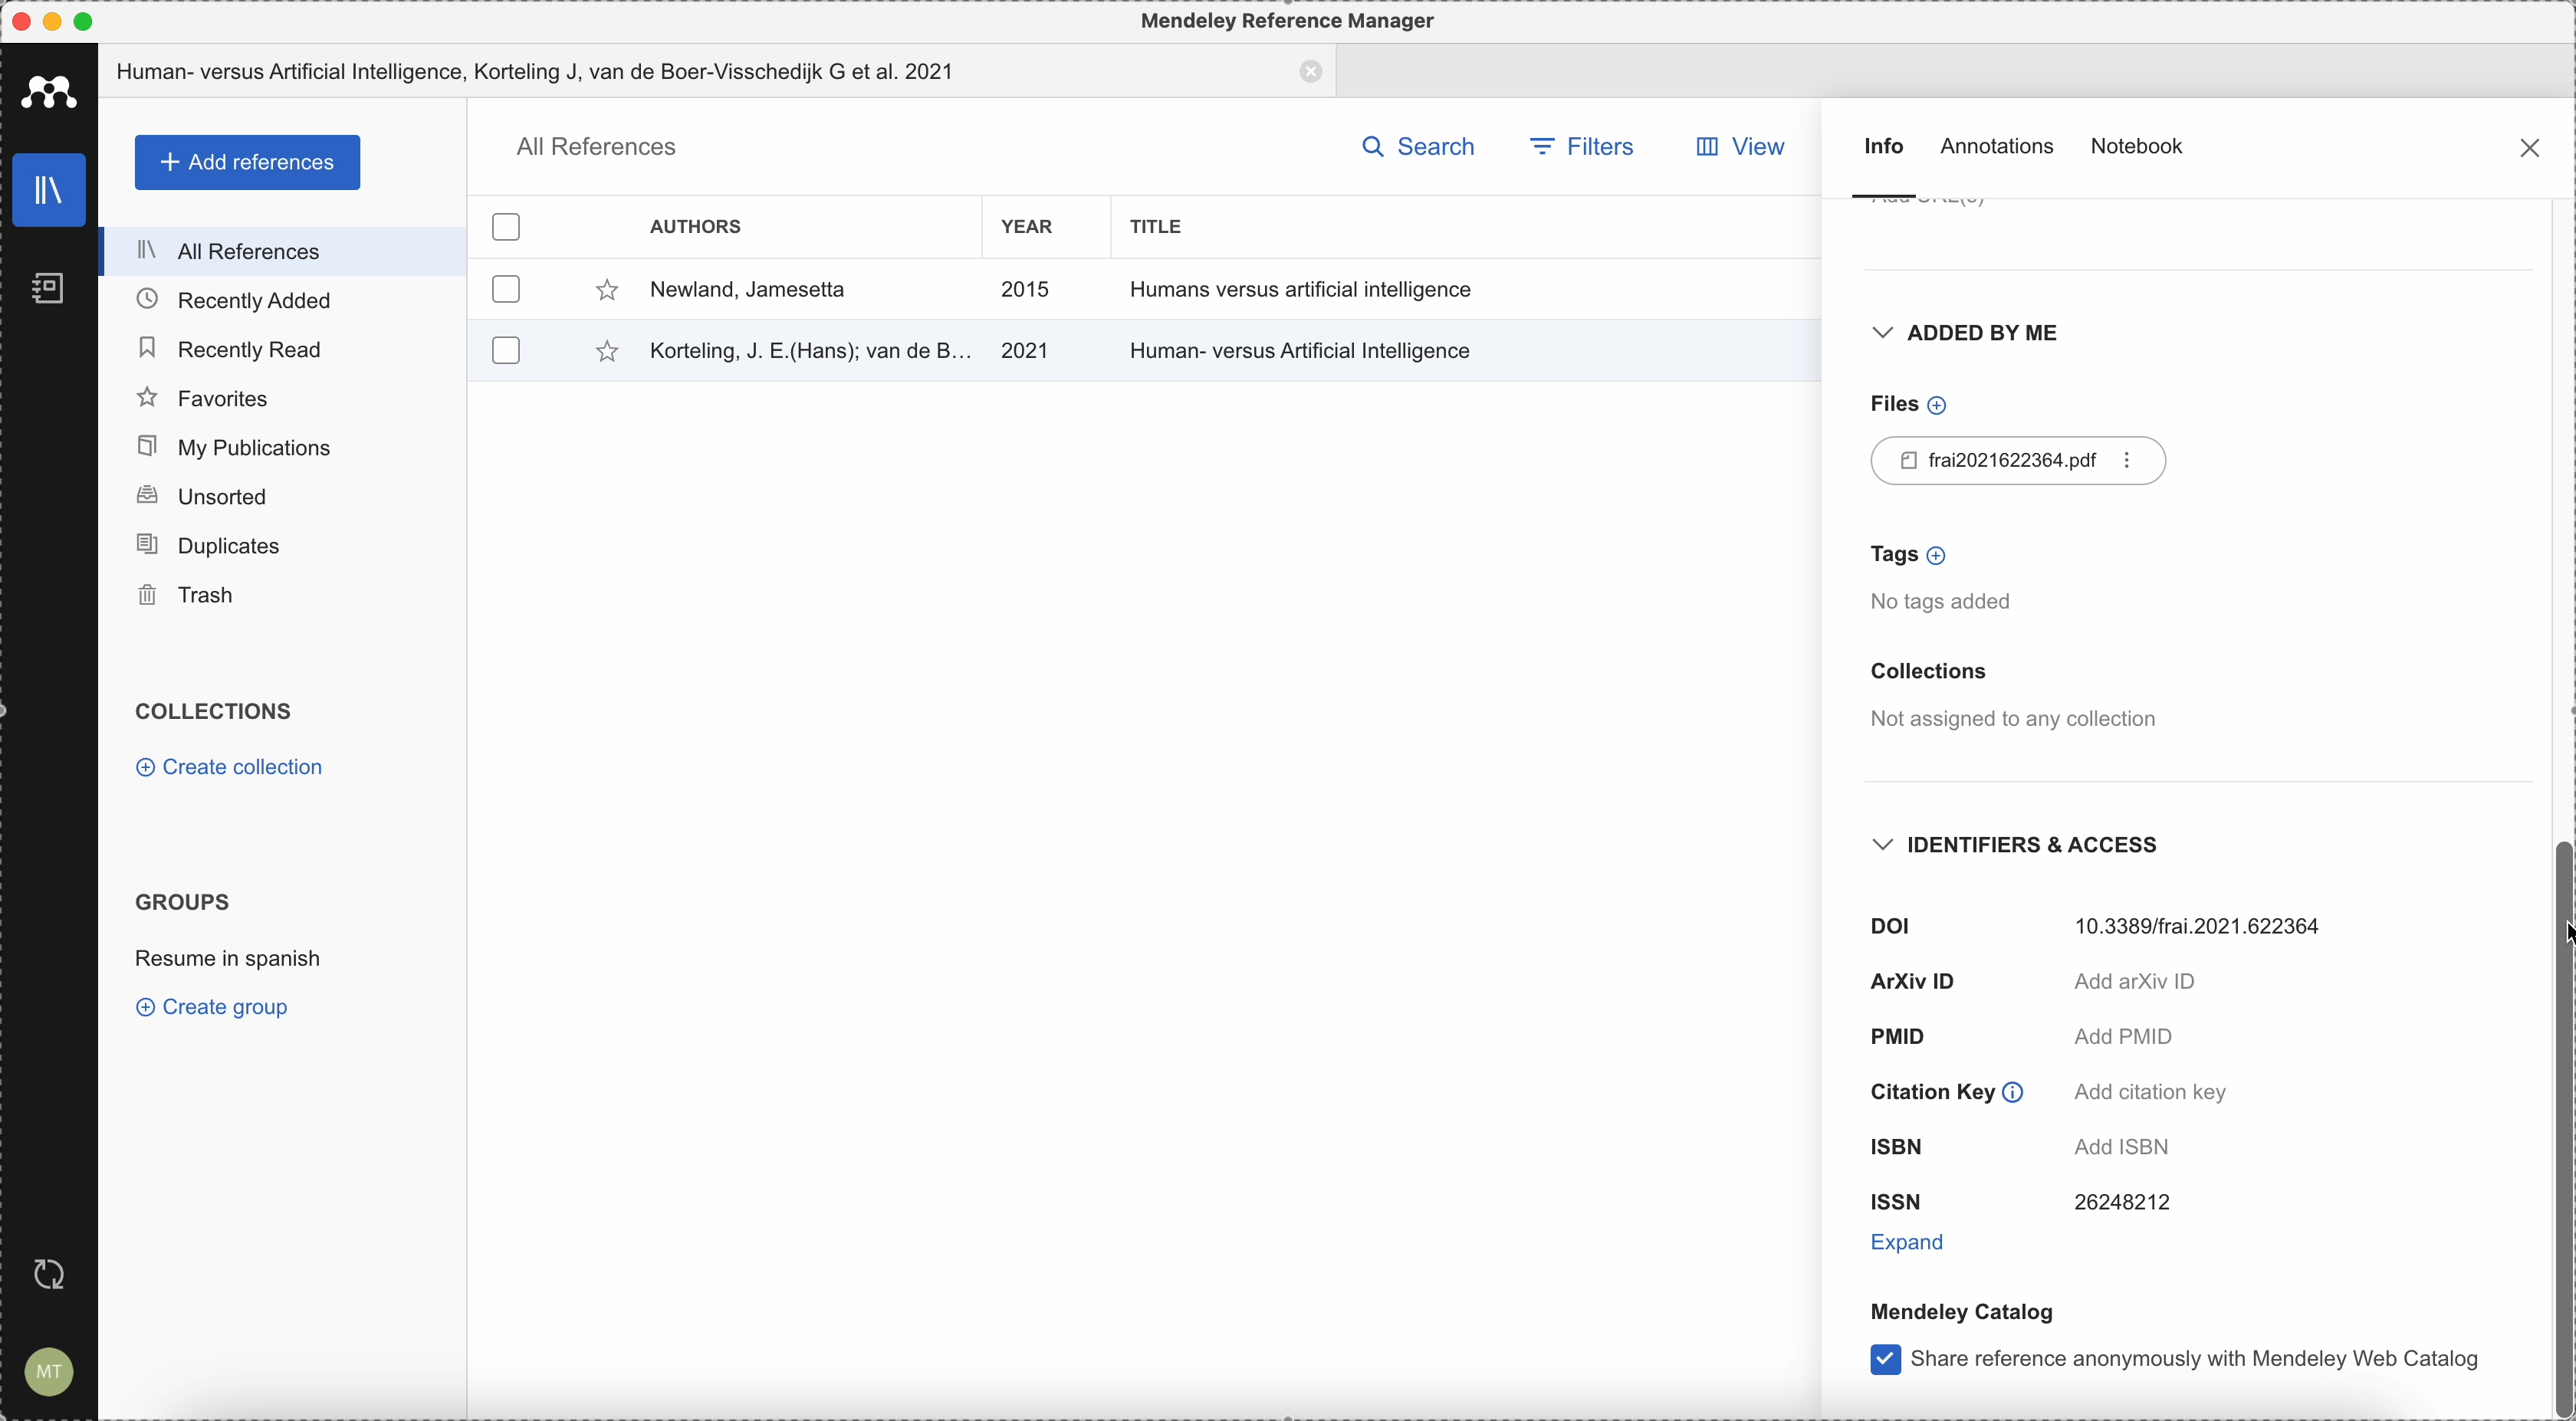 This screenshot has width=2576, height=1421. I want to click on expand, so click(1914, 1240).